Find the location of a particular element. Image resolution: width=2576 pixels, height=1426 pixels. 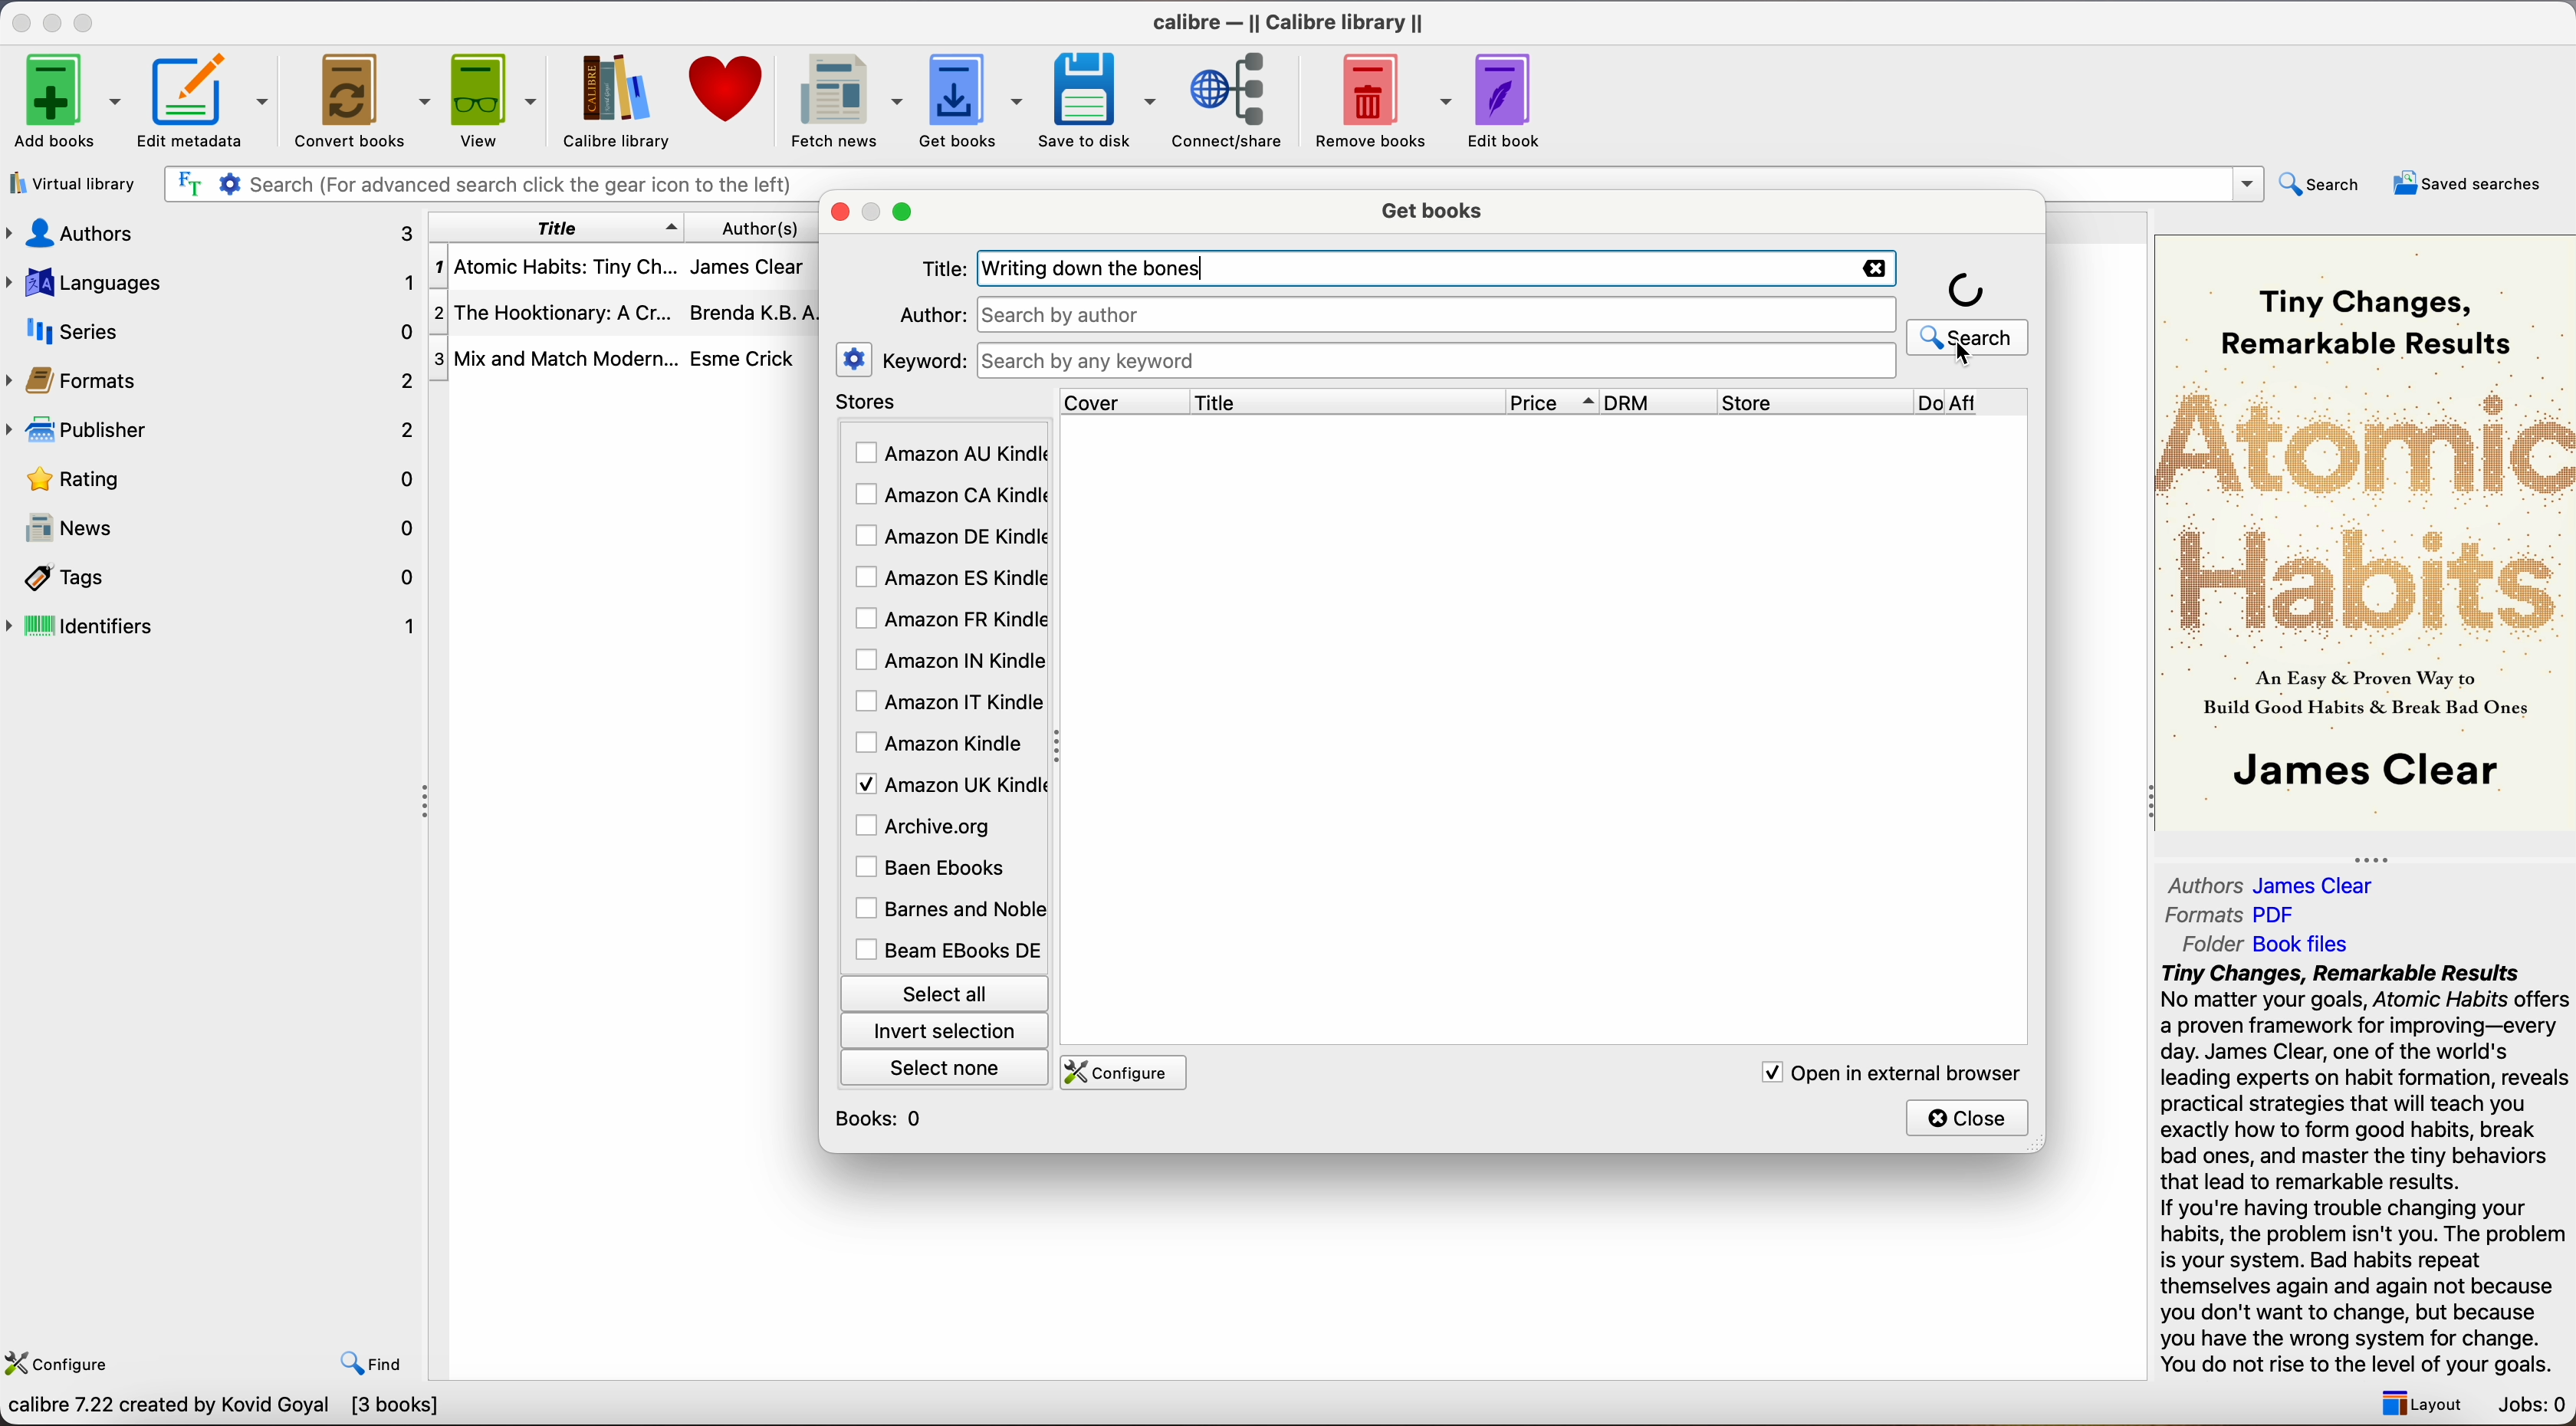

remove books is located at coordinates (1384, 103).